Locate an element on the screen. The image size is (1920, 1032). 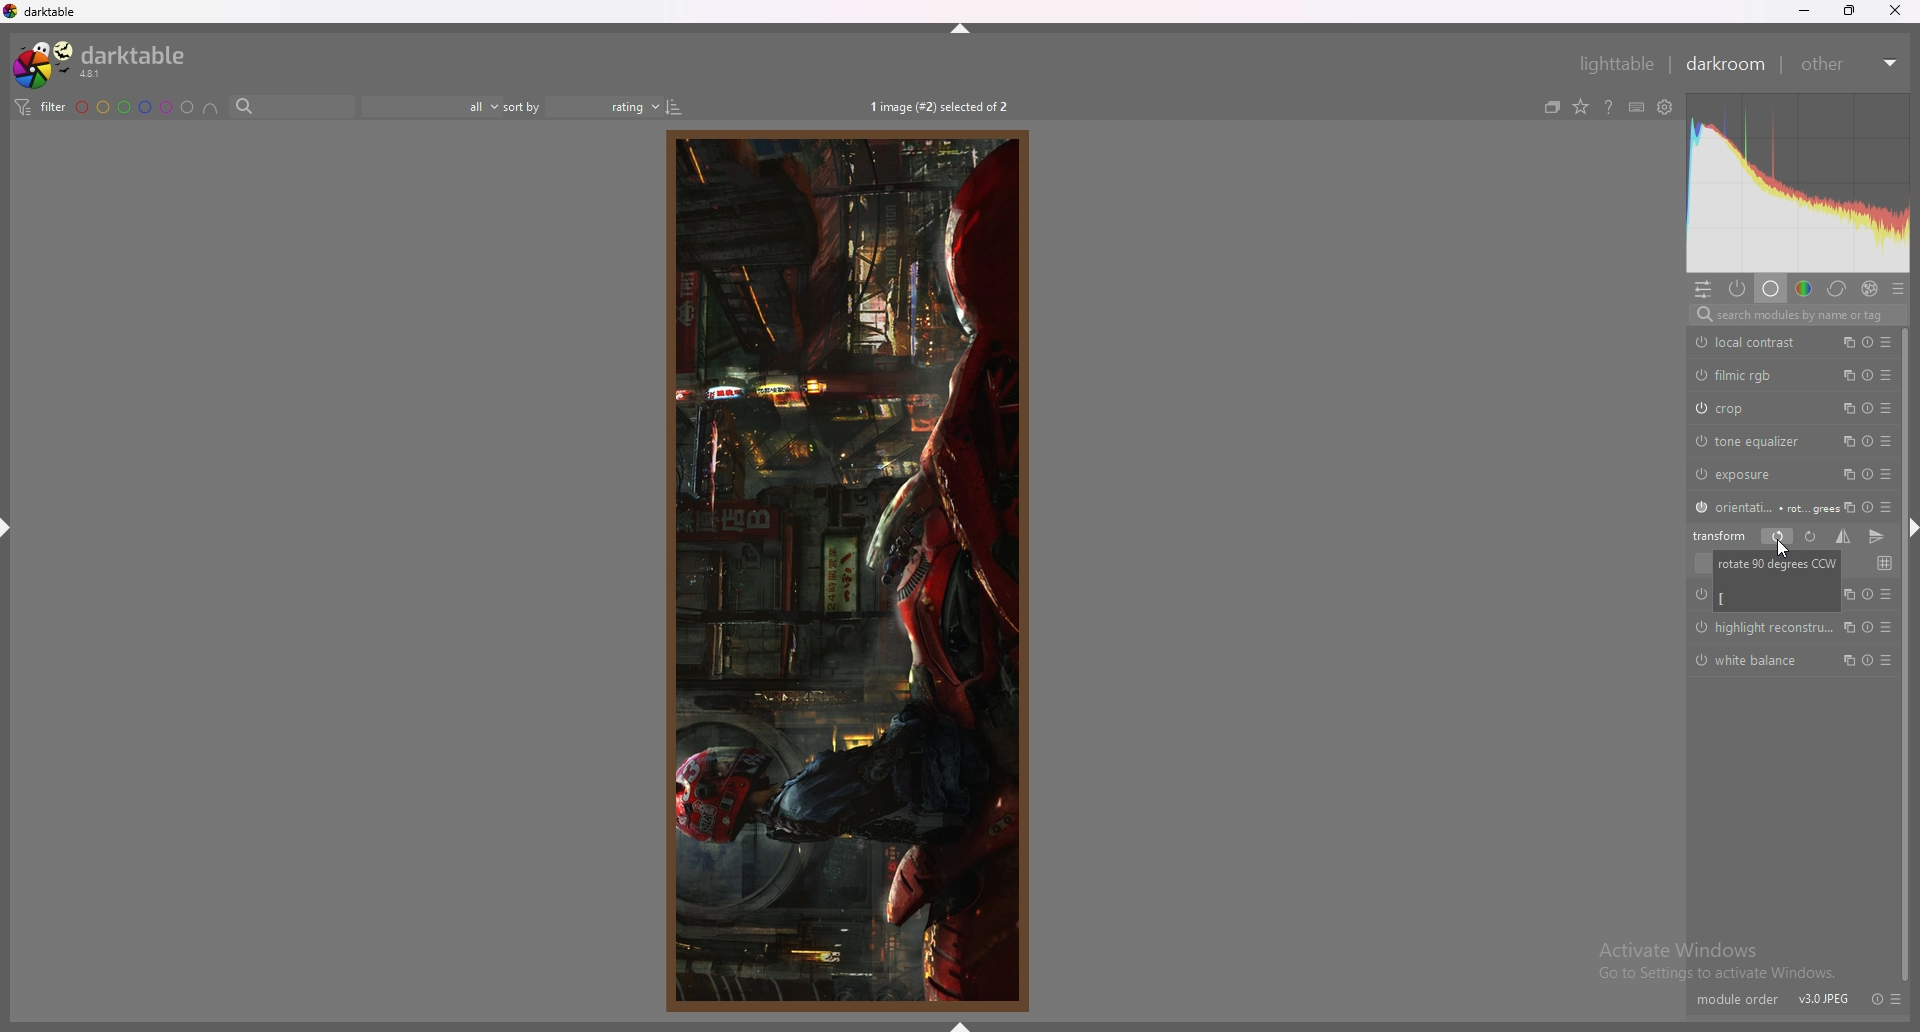
reset  is located at coordinates (1870, 592).